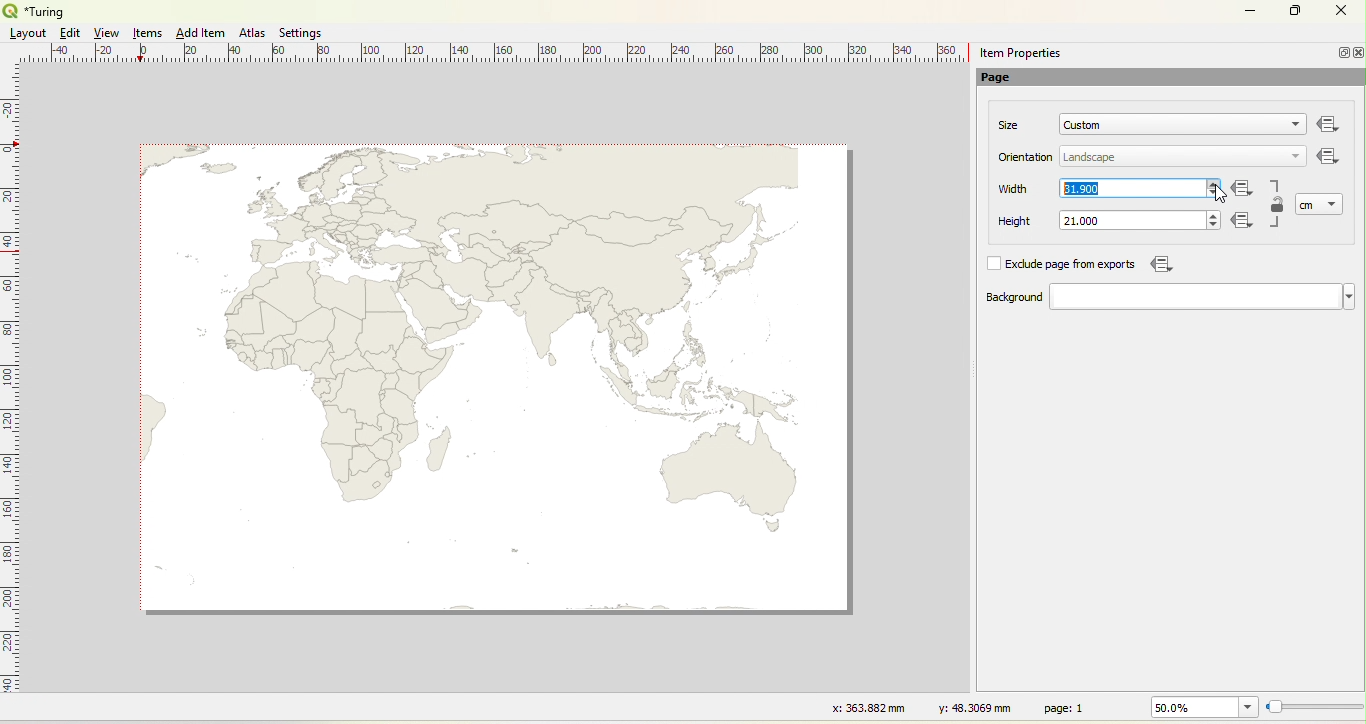  Describe the element at coordinates (1211, 226) in the screenshot. I see `decrease` at that location.